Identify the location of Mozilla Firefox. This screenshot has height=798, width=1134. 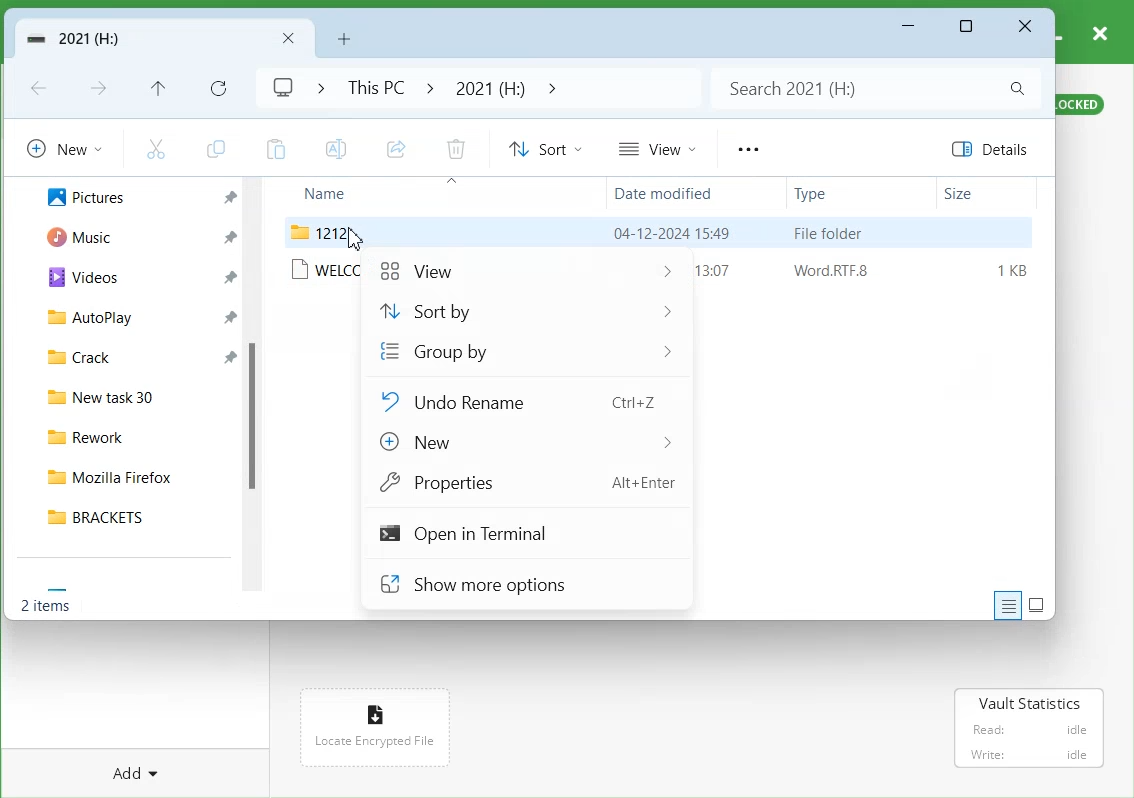
(135, 478).